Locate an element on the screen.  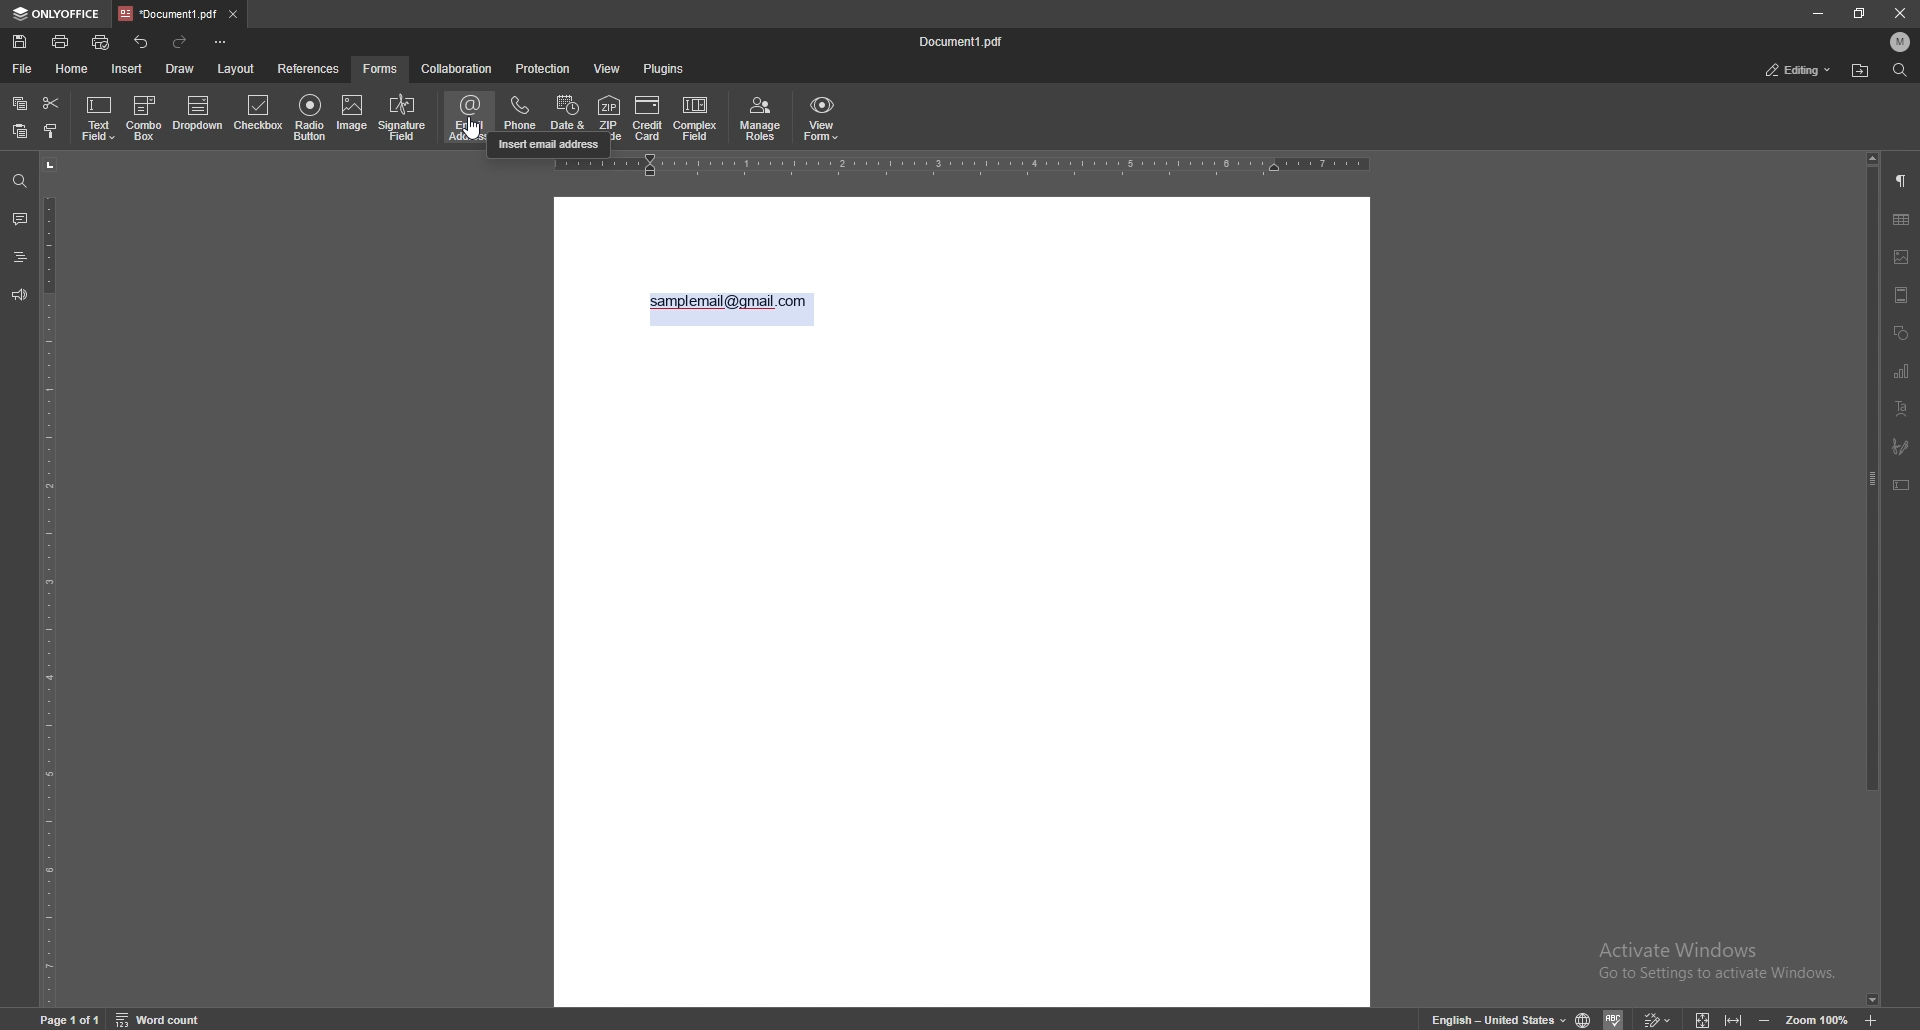
fit to width is located at coordinates (1732, 1016).